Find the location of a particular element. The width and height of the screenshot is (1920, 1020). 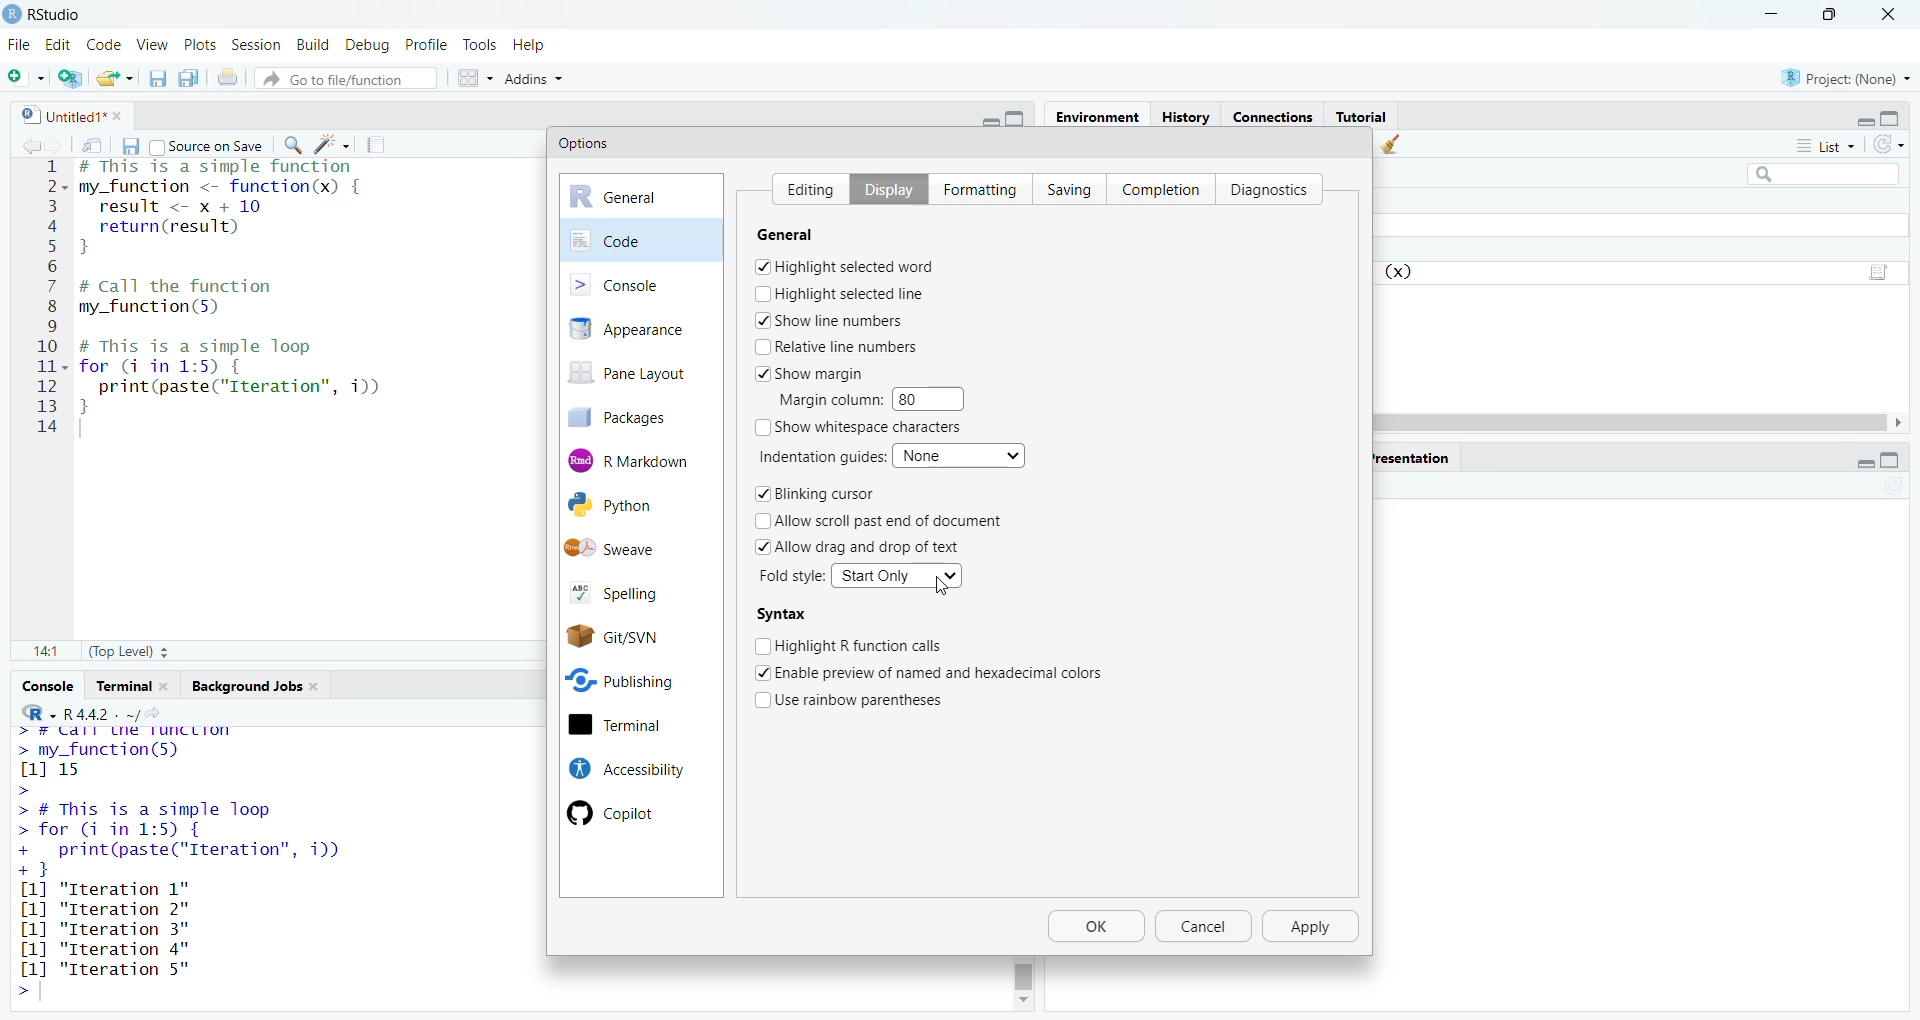

save all open documents is located at coordinates (189, 78).